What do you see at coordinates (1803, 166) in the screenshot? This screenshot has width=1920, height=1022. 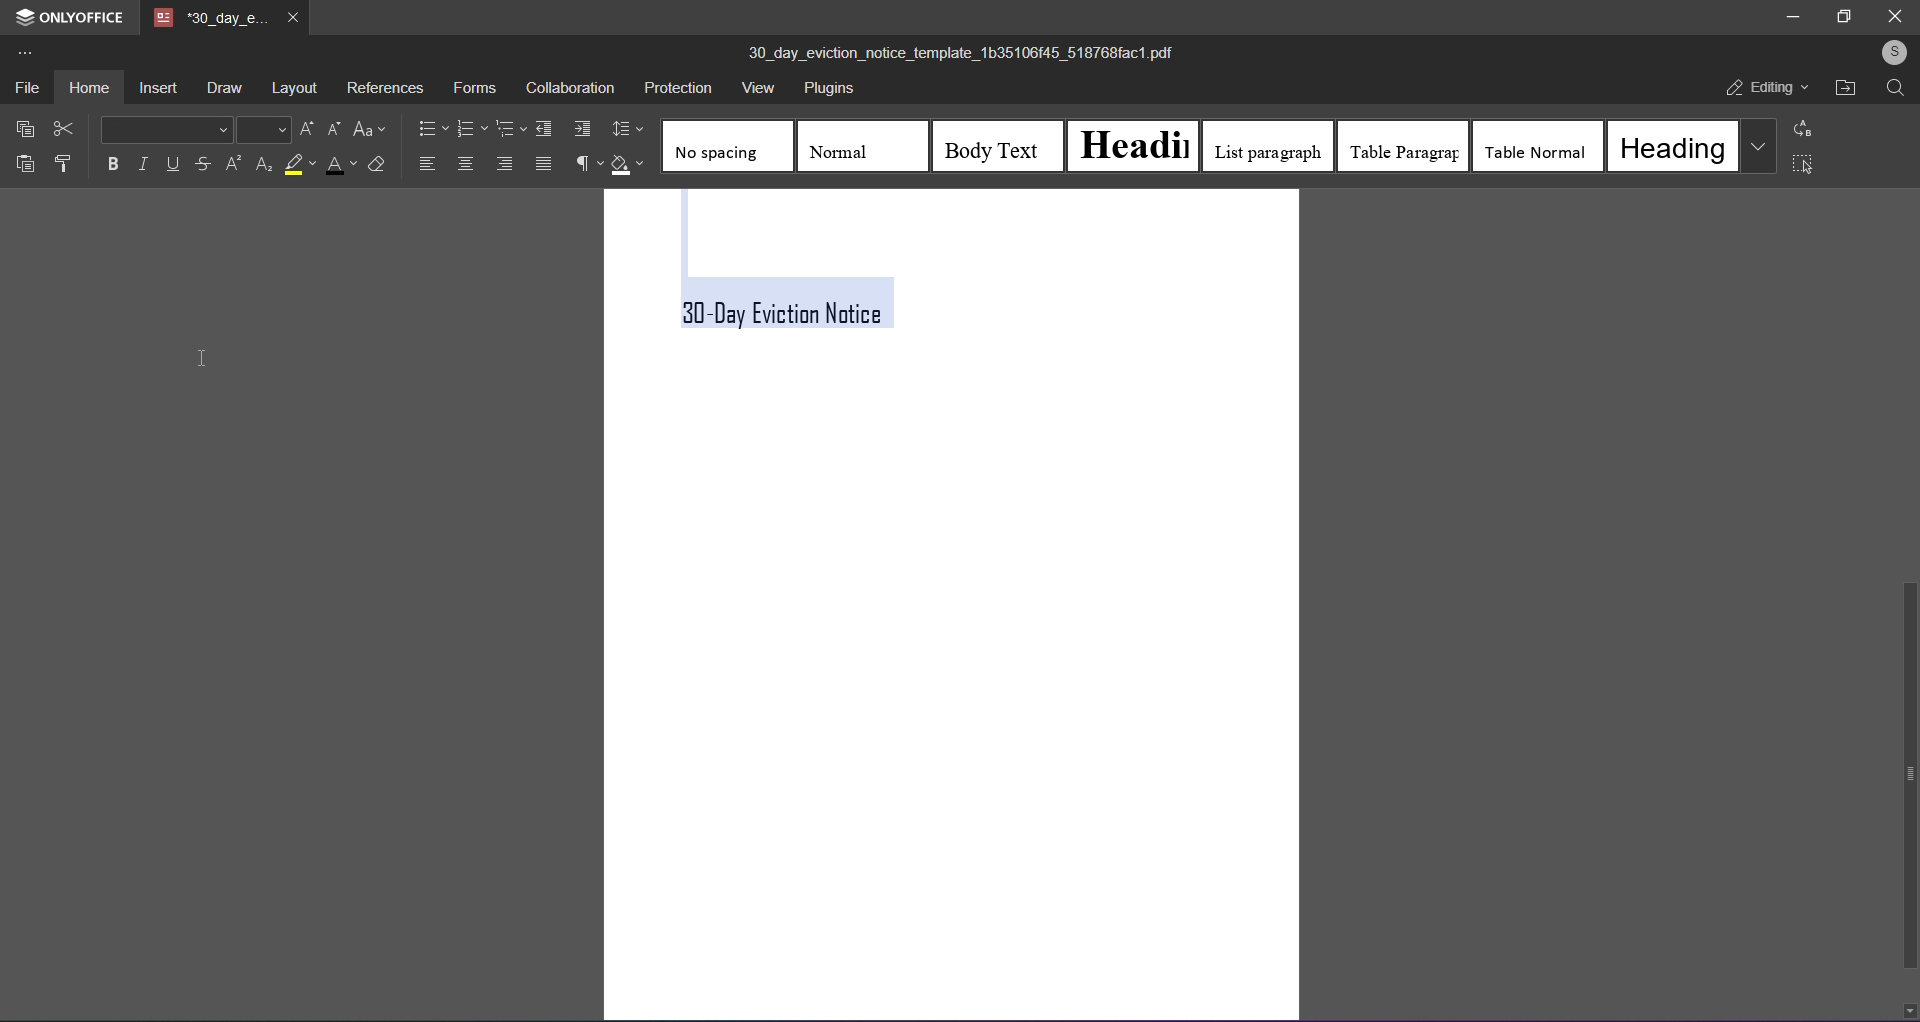 I see `select all` at bounding box center [1803, 166].